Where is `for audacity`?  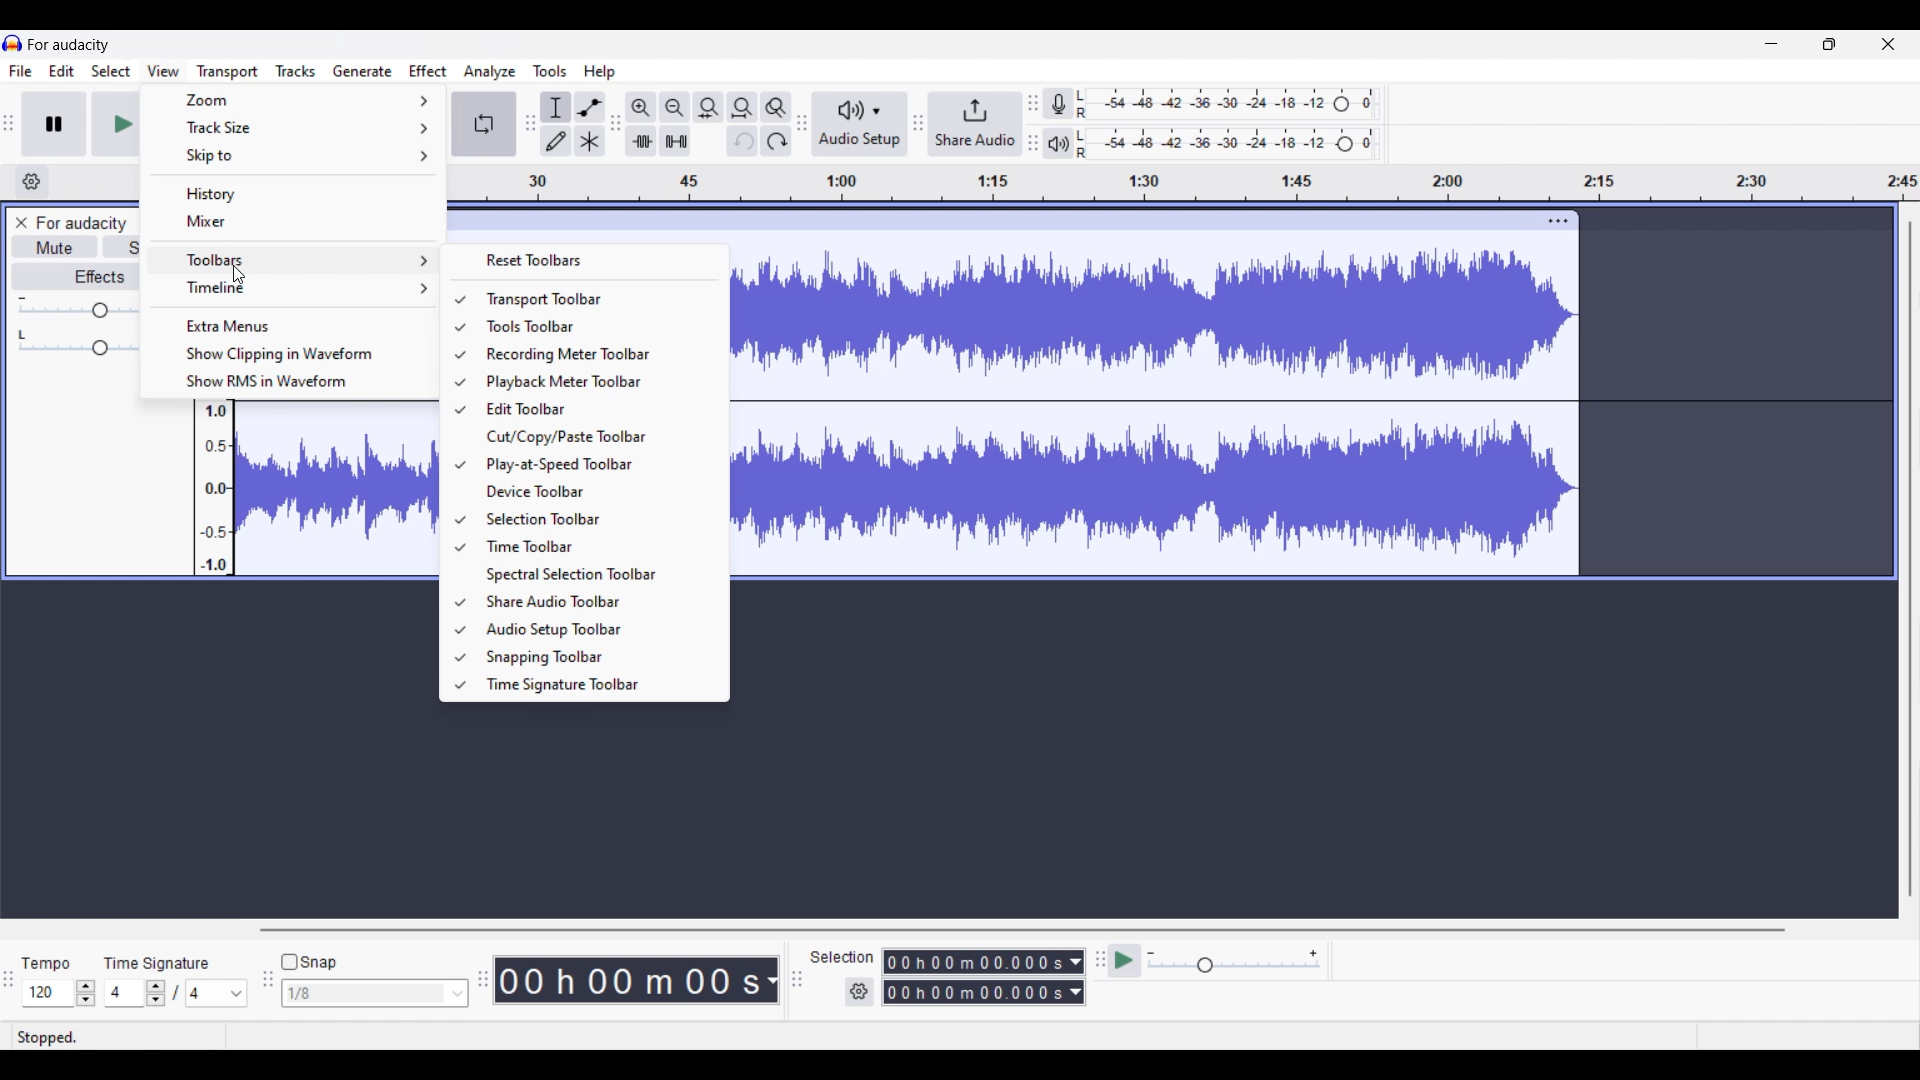 for audacity is located at coordinates (68, 45).